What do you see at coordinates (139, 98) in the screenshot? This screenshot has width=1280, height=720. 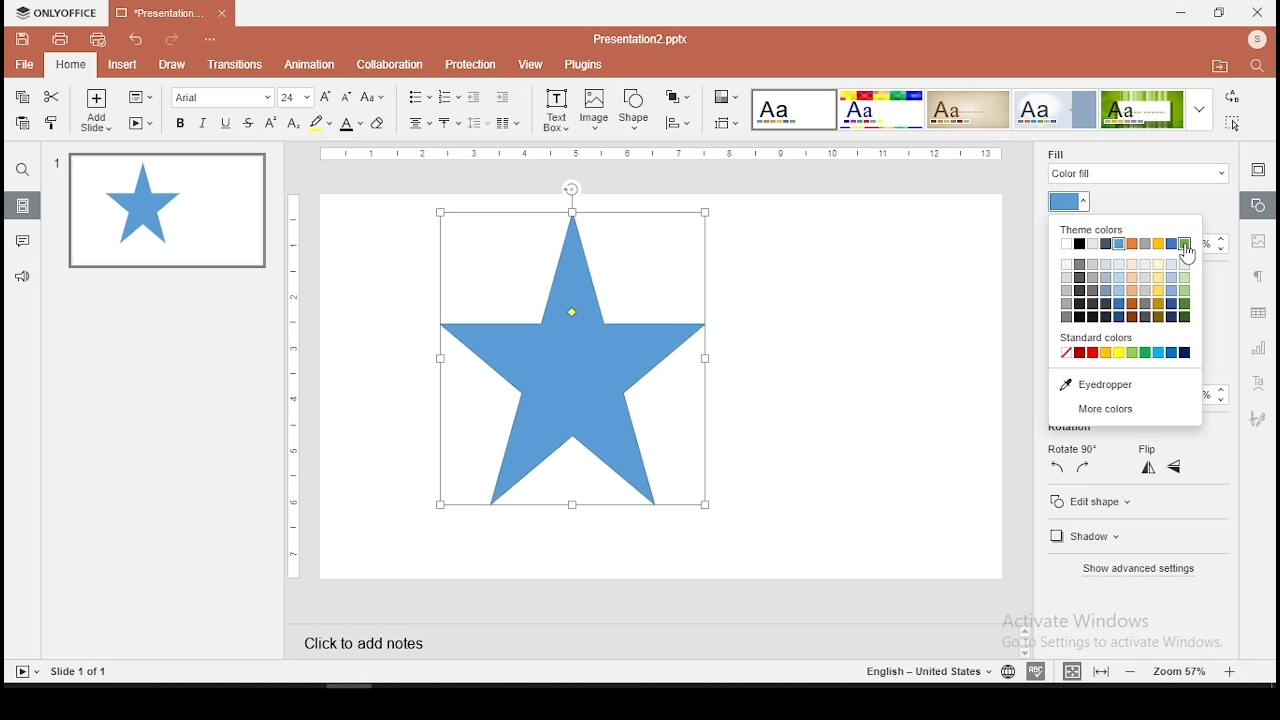 I see `change slide layout` at bounding box center [139, 98].